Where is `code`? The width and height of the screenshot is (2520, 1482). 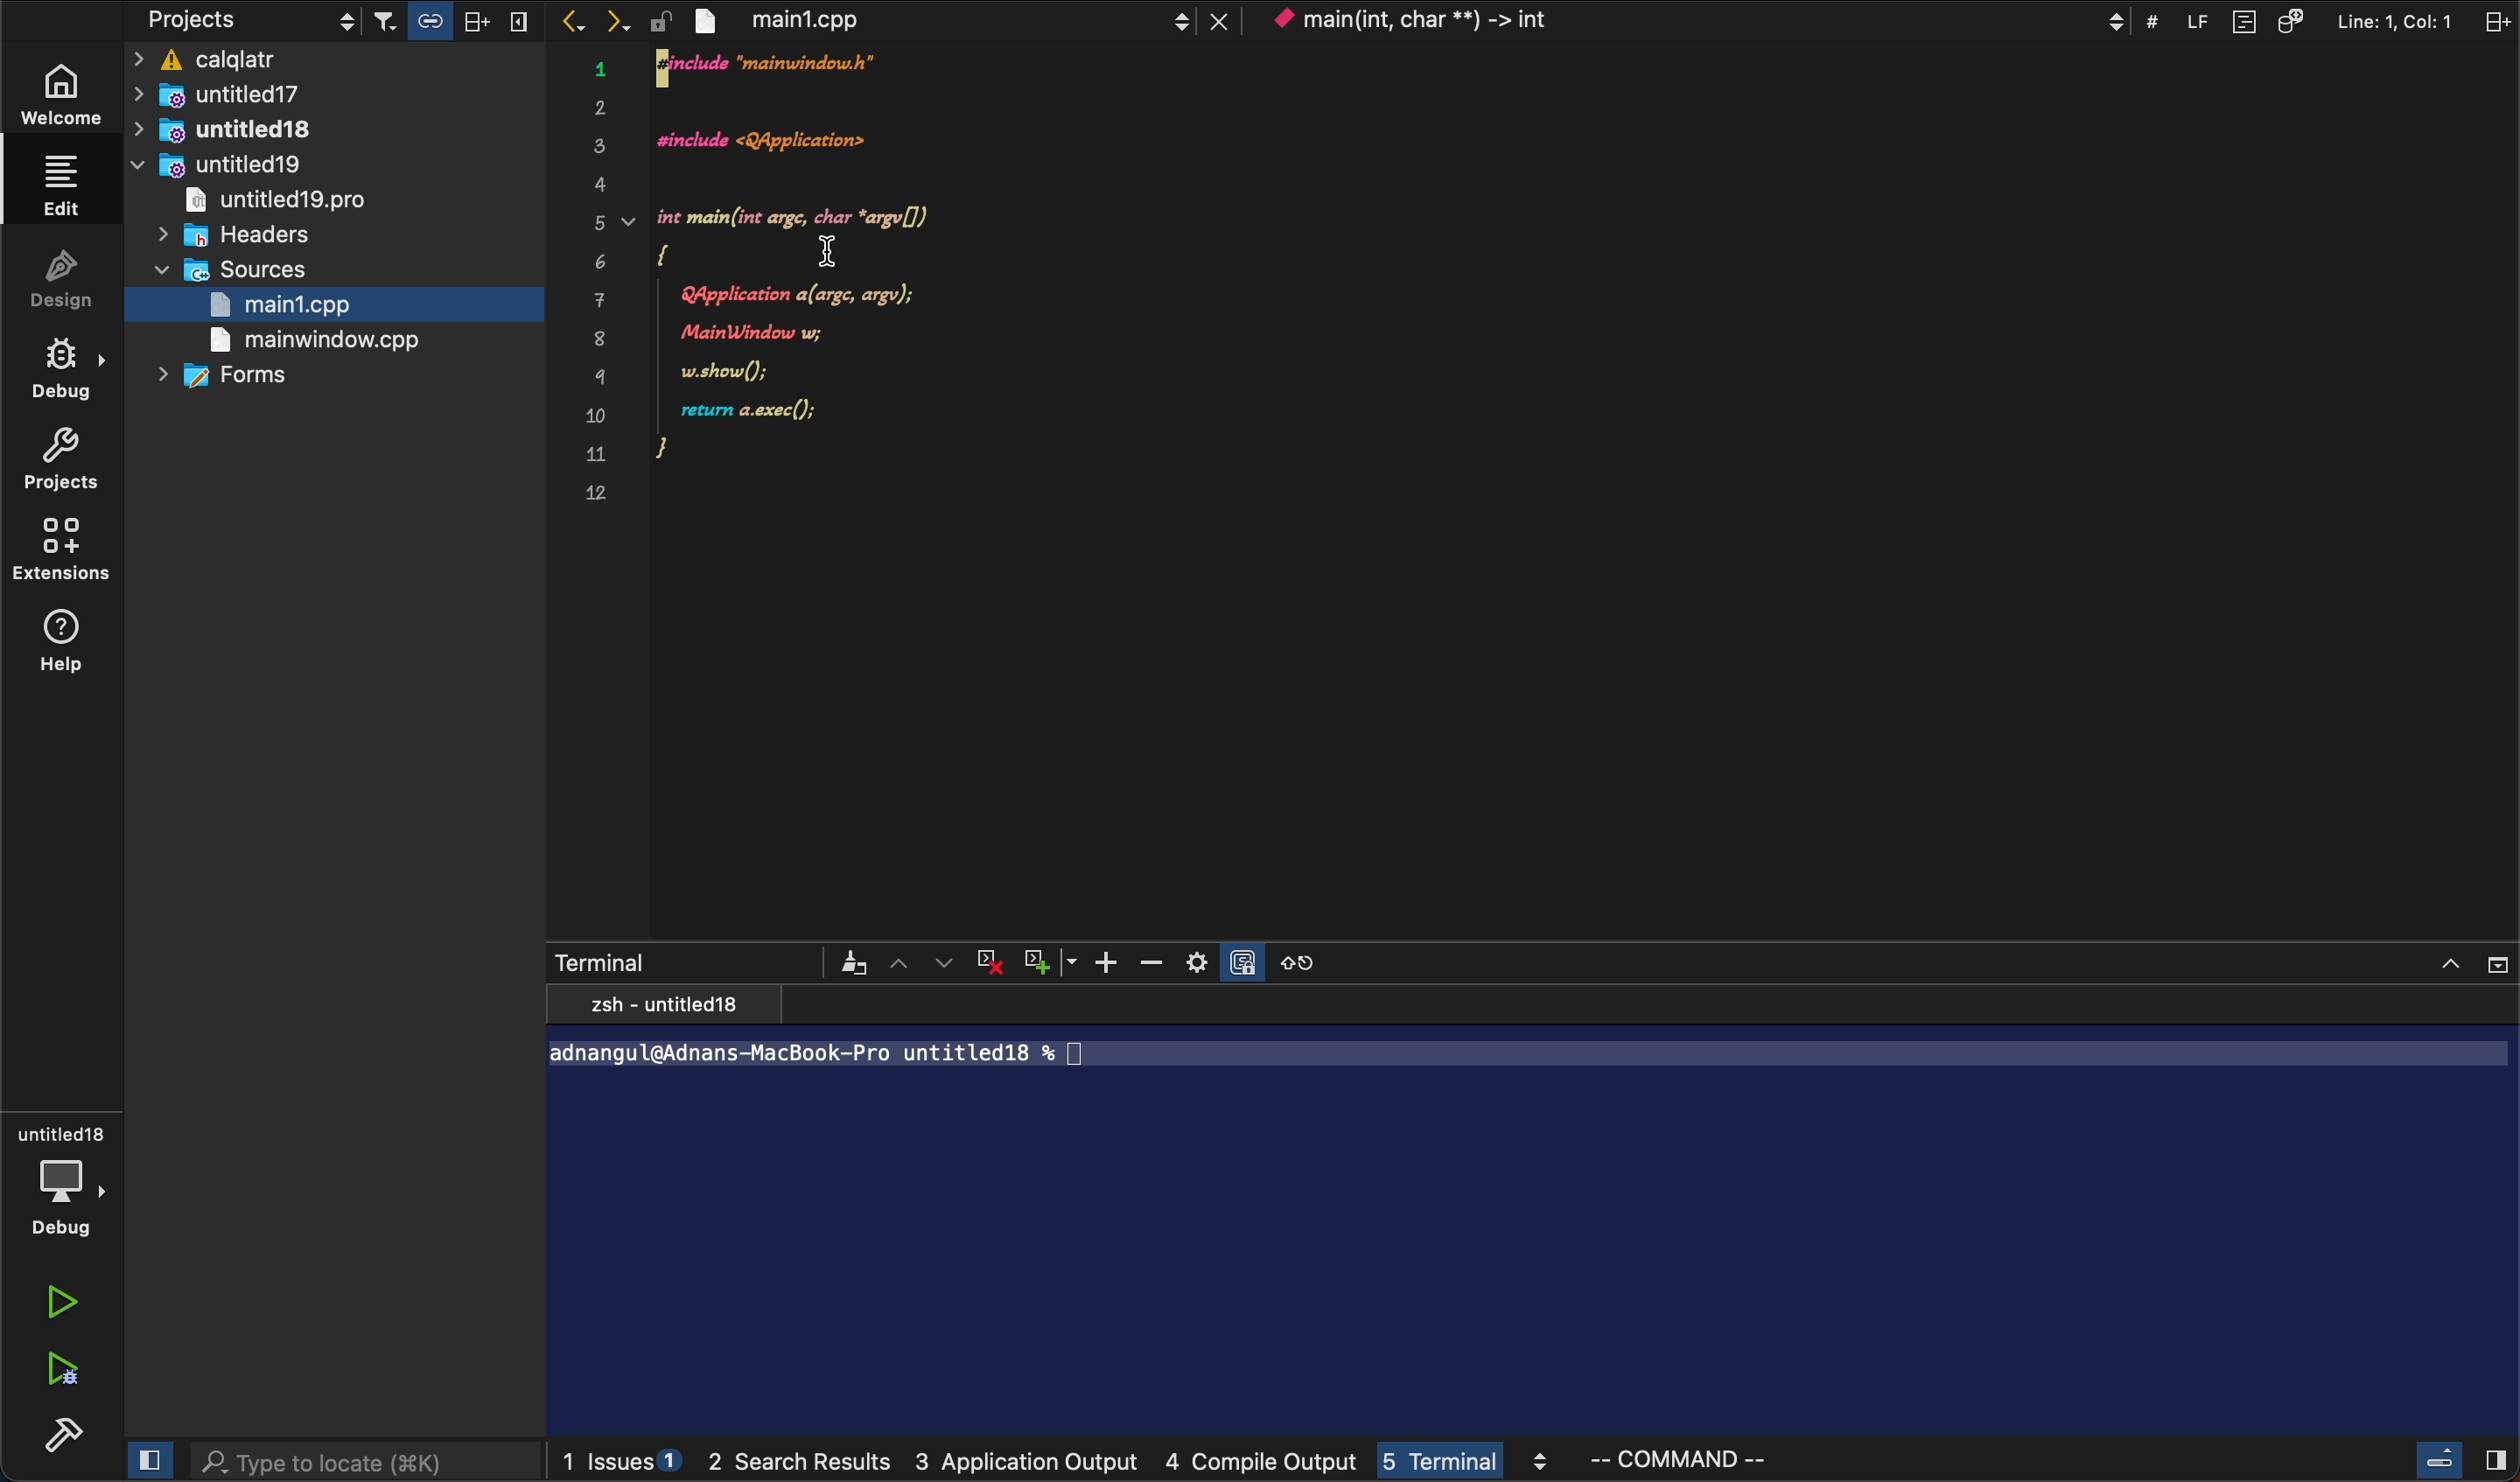 code is located at coordinates (831, 284).